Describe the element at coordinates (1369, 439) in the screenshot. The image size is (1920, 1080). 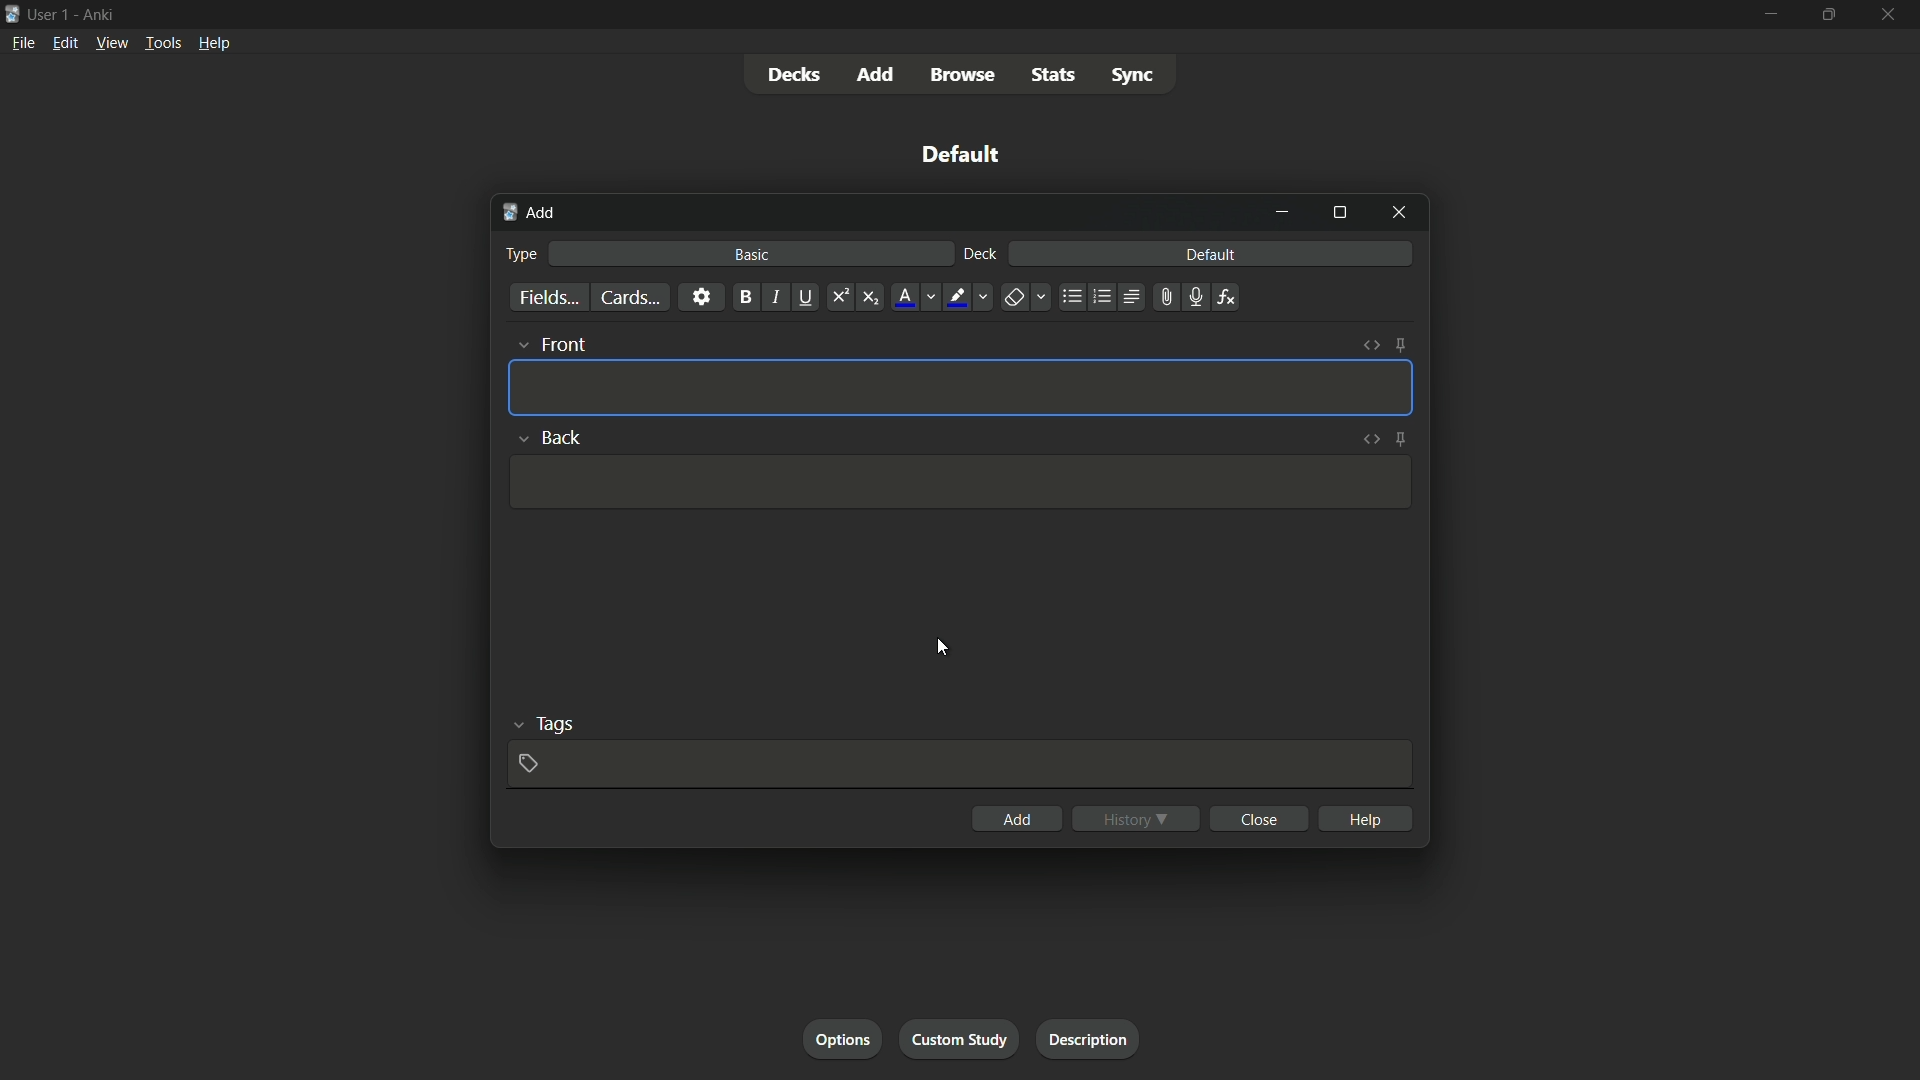
I see `toggle html editor` at that location.